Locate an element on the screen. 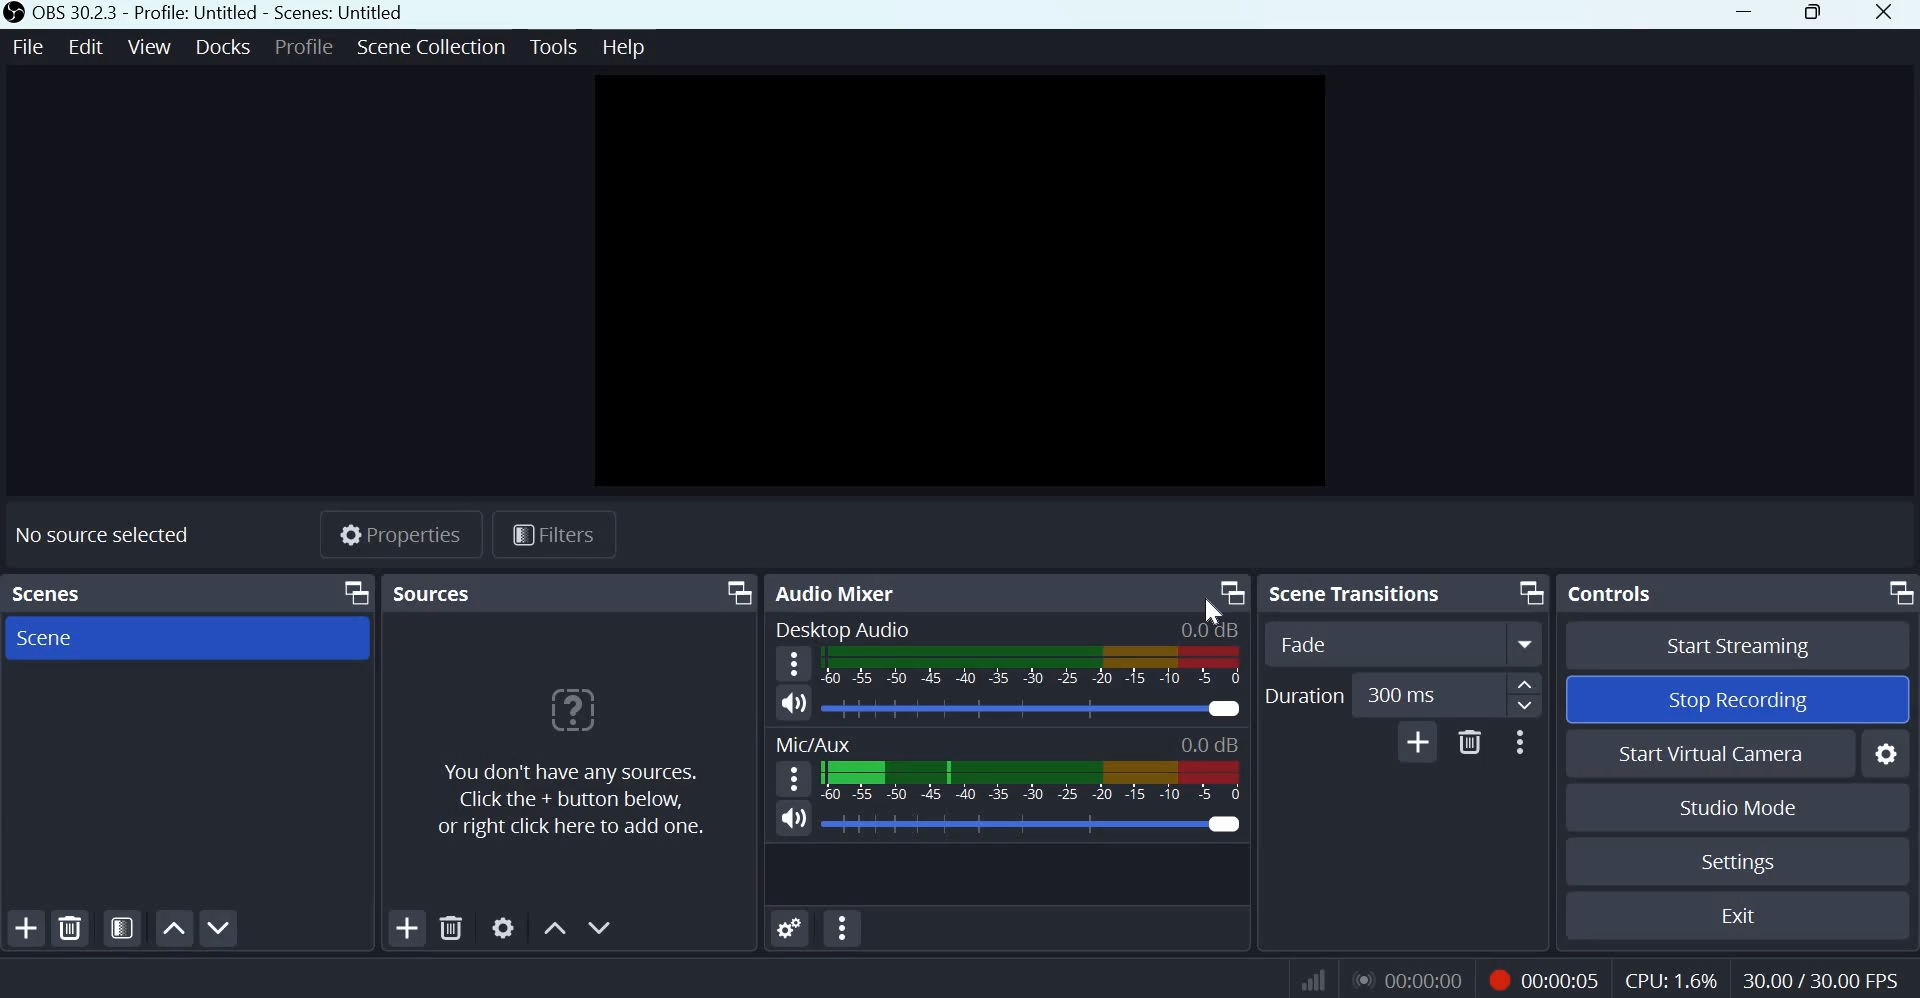 Image resolution: width=1920 pixels, height=998 pixels. Desktop Audio is located at coordinates (843, 630).